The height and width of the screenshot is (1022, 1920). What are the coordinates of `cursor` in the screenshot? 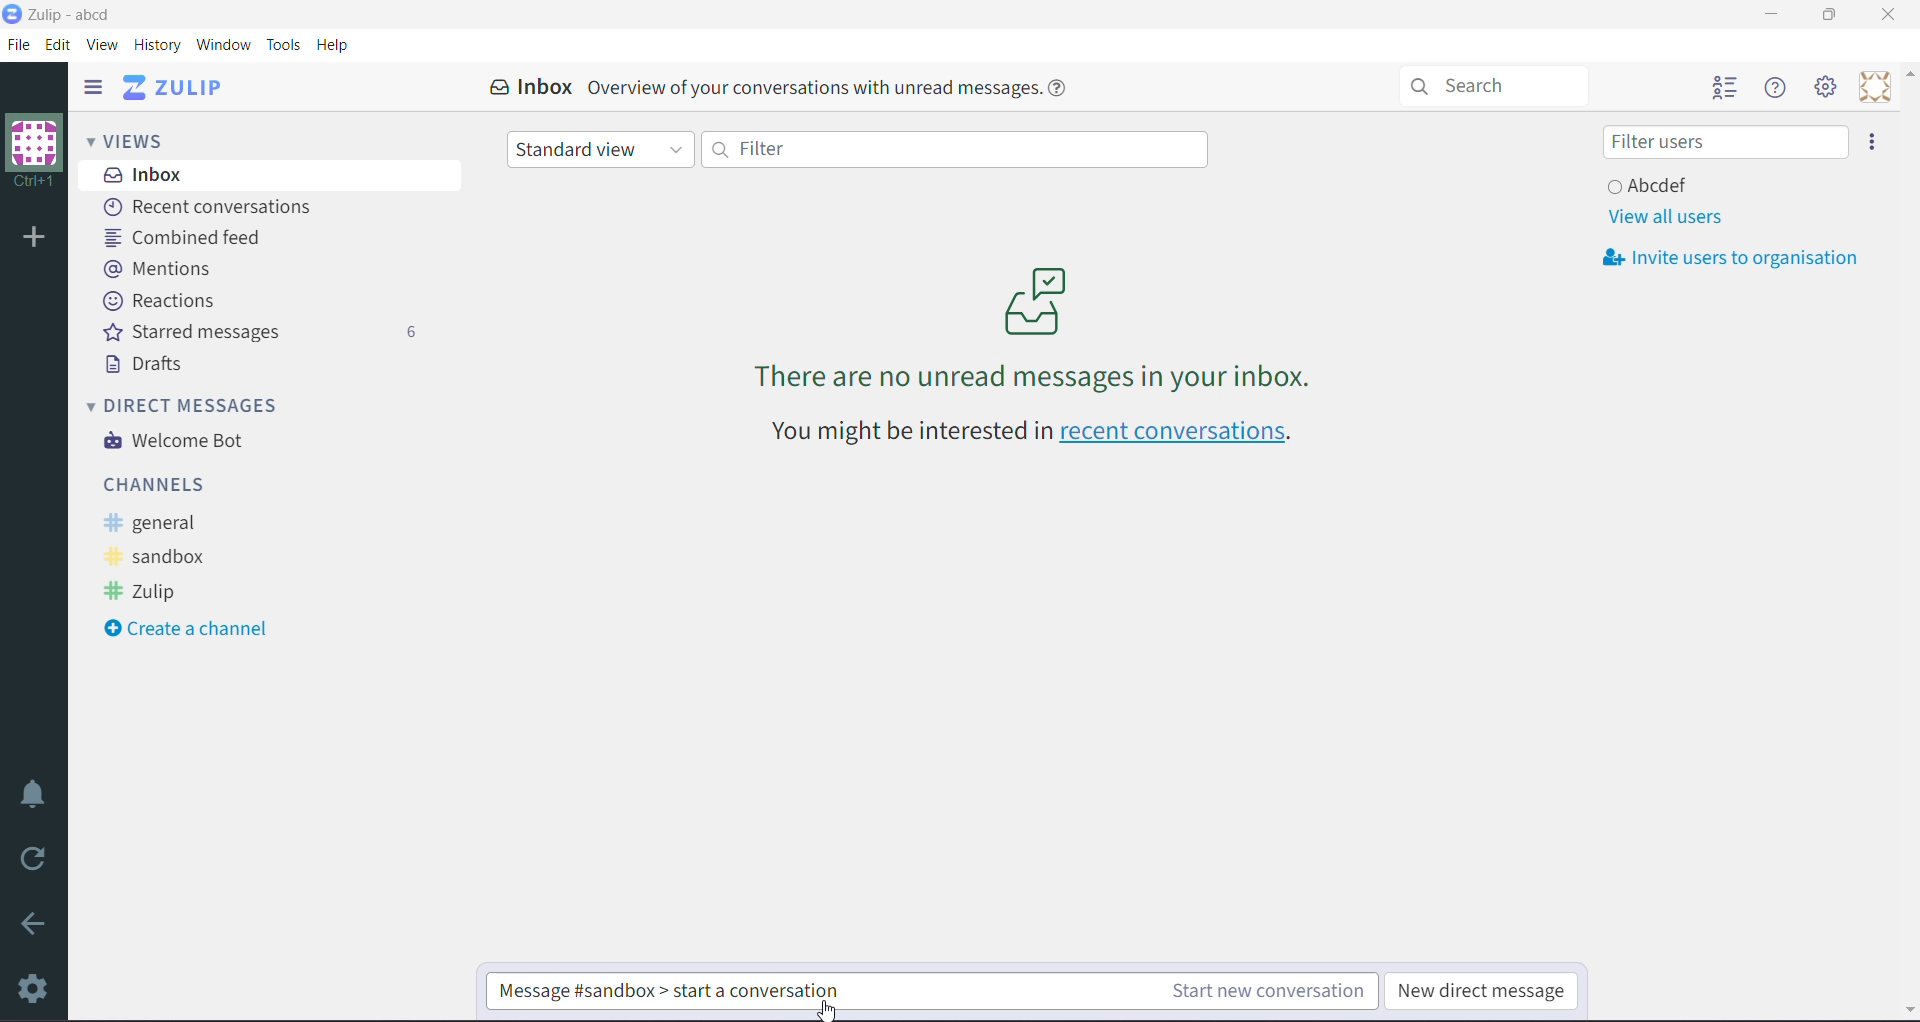 It's located at (828, 1008).